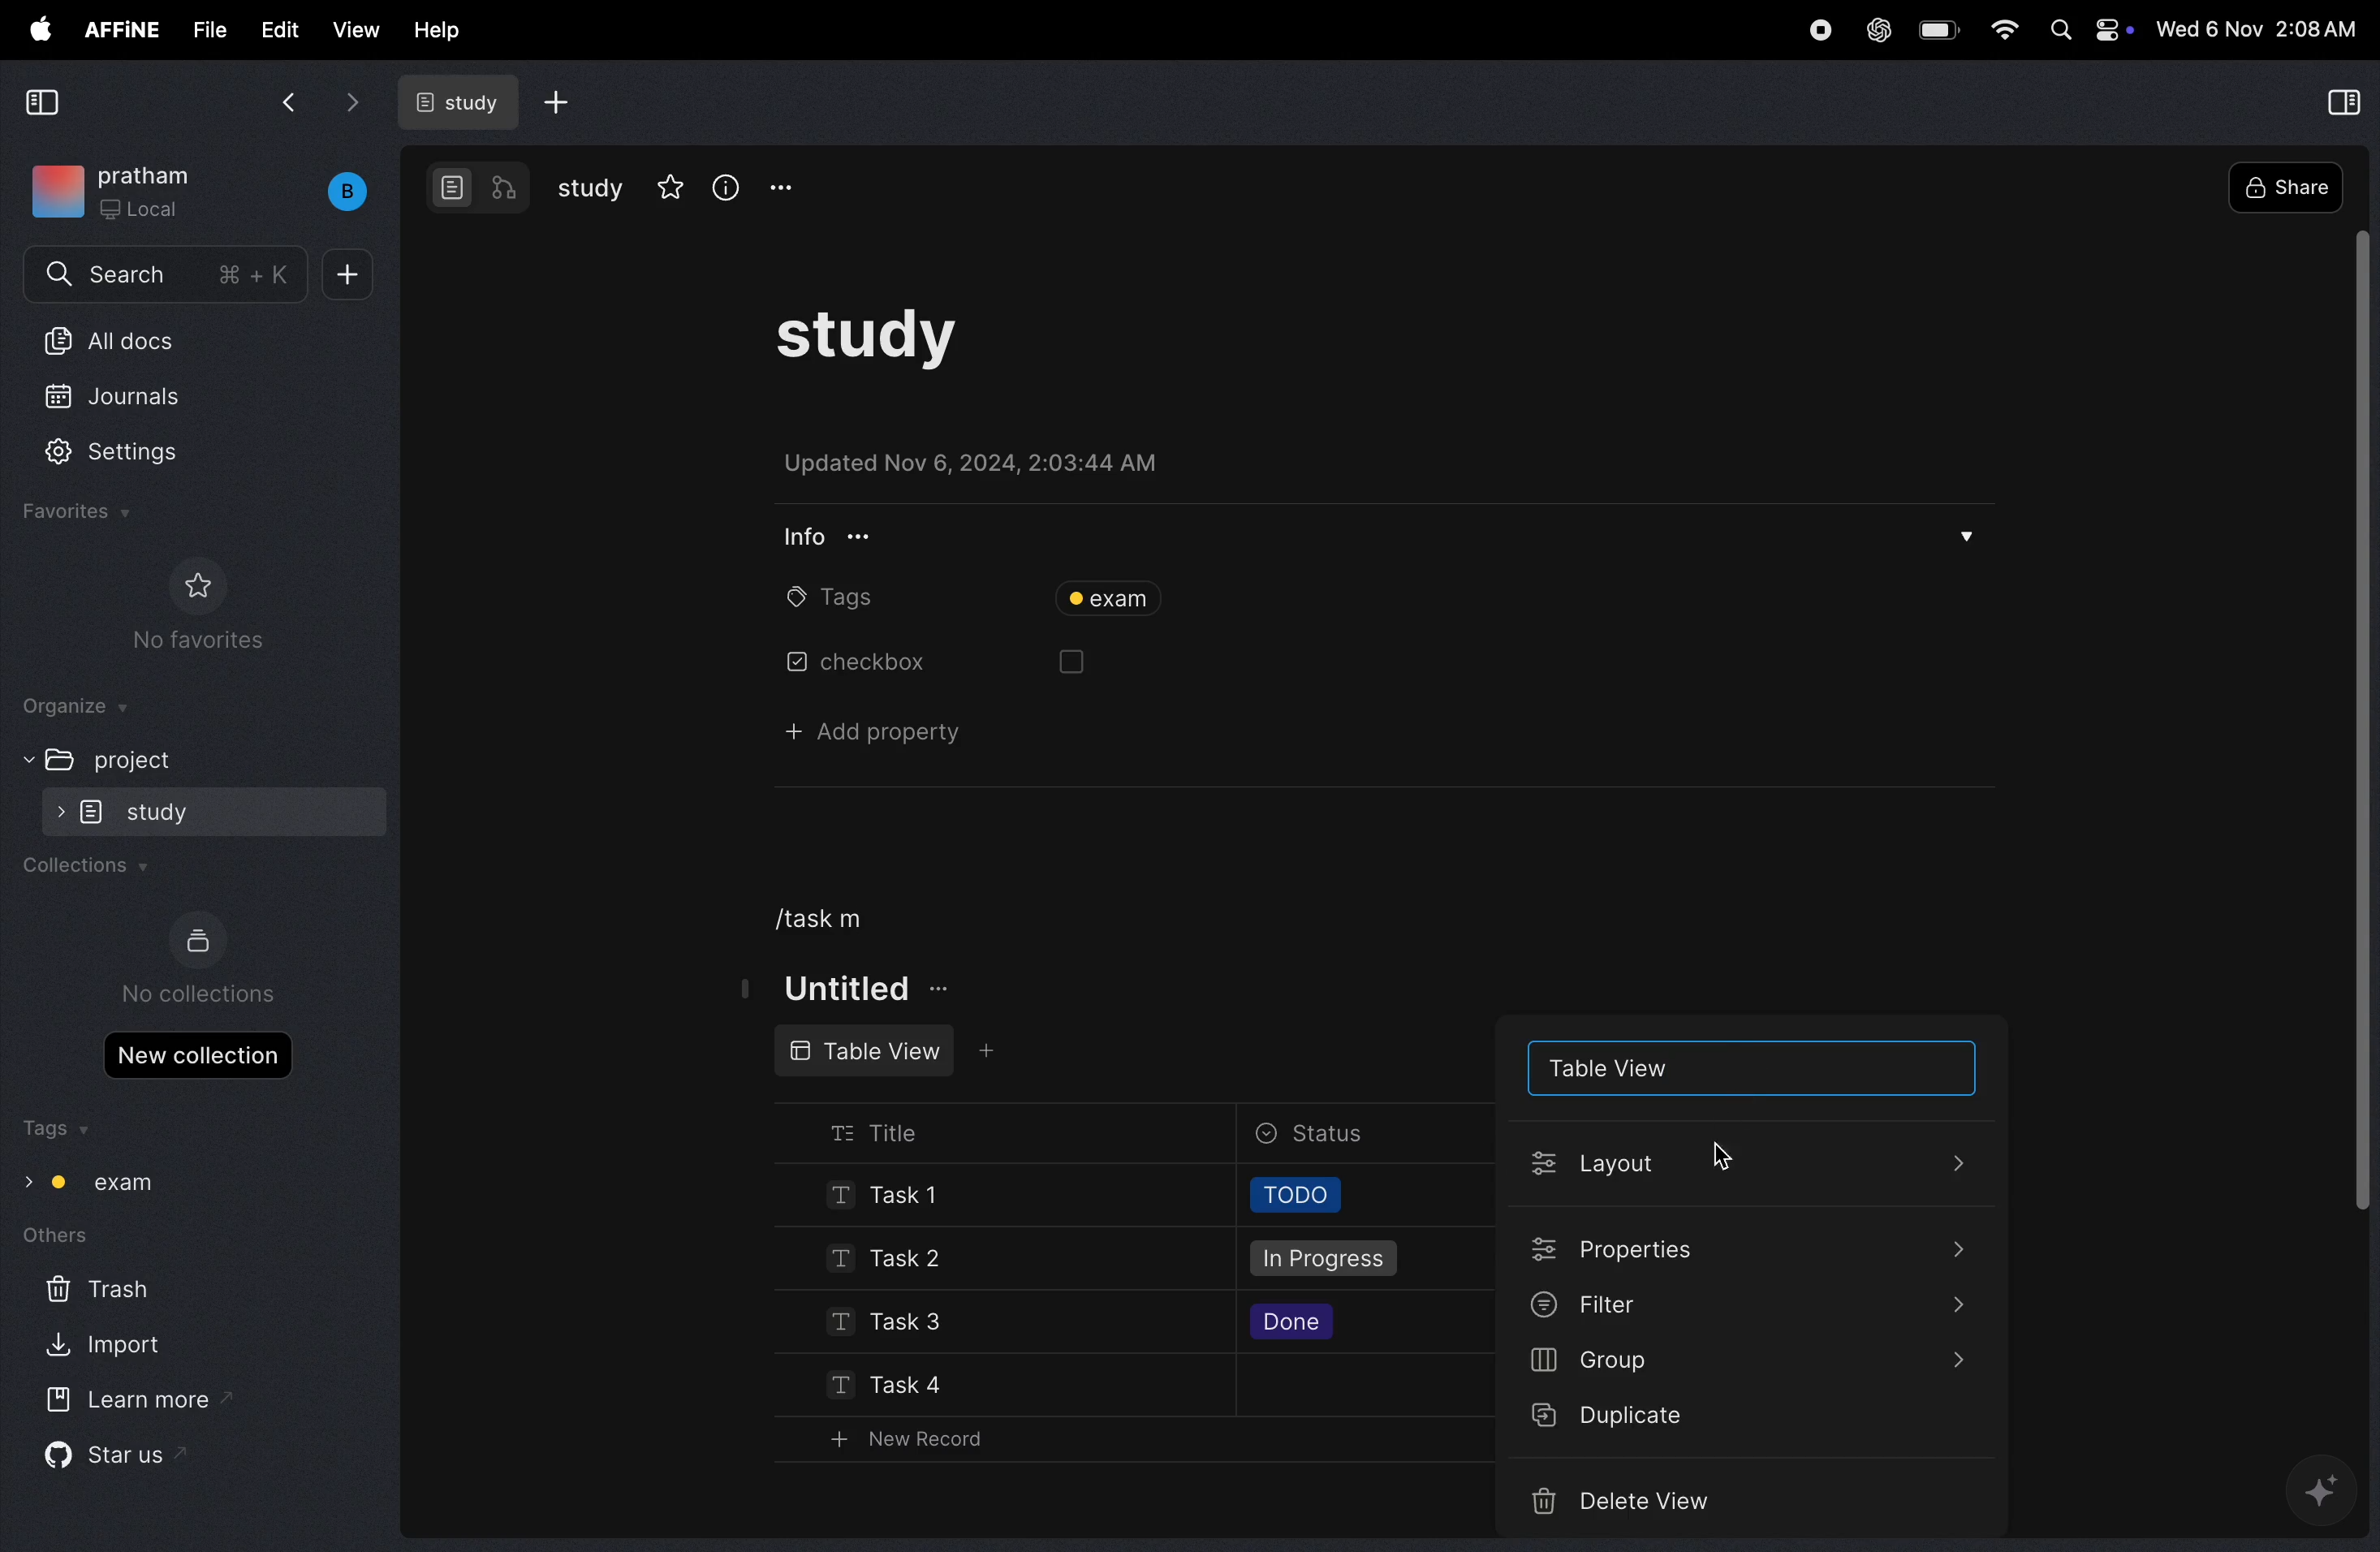  What do you see at coordinates (1934, 29) in the screenshot?
I see `battery` at bounding box center [1934, 29].